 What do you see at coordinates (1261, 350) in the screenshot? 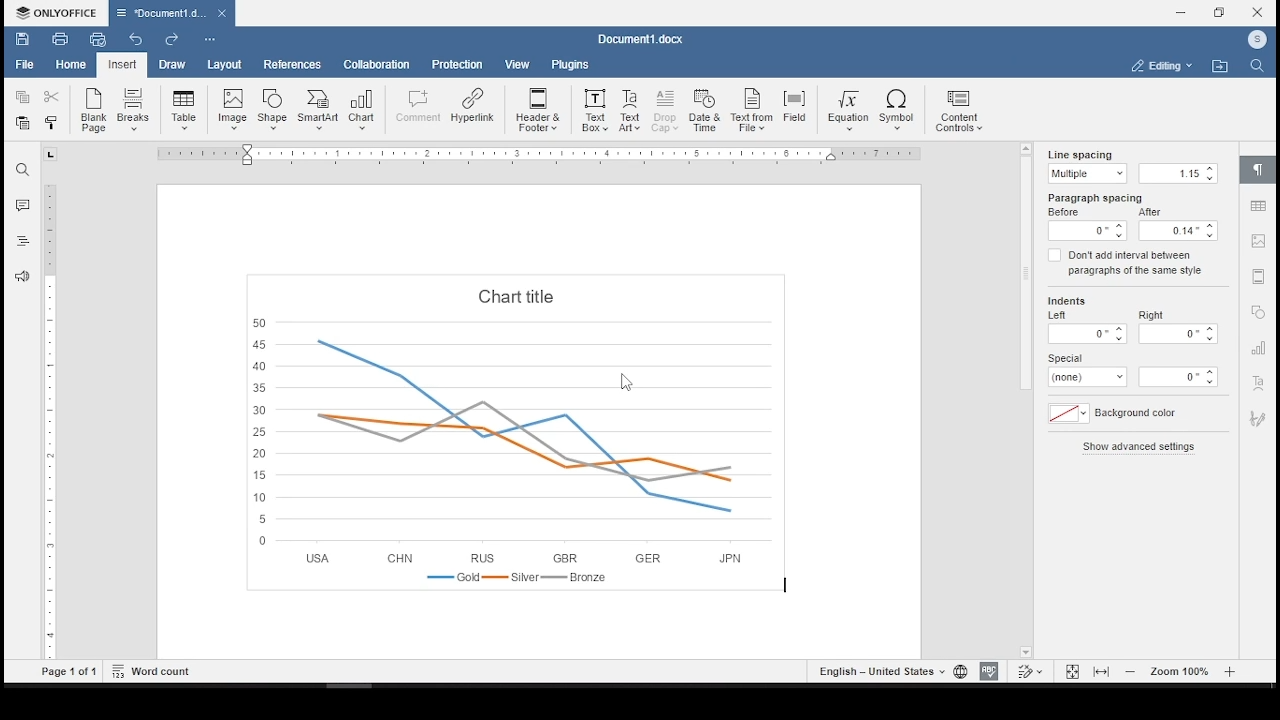
I see `chart settings` at bounding box center [1261, 350].